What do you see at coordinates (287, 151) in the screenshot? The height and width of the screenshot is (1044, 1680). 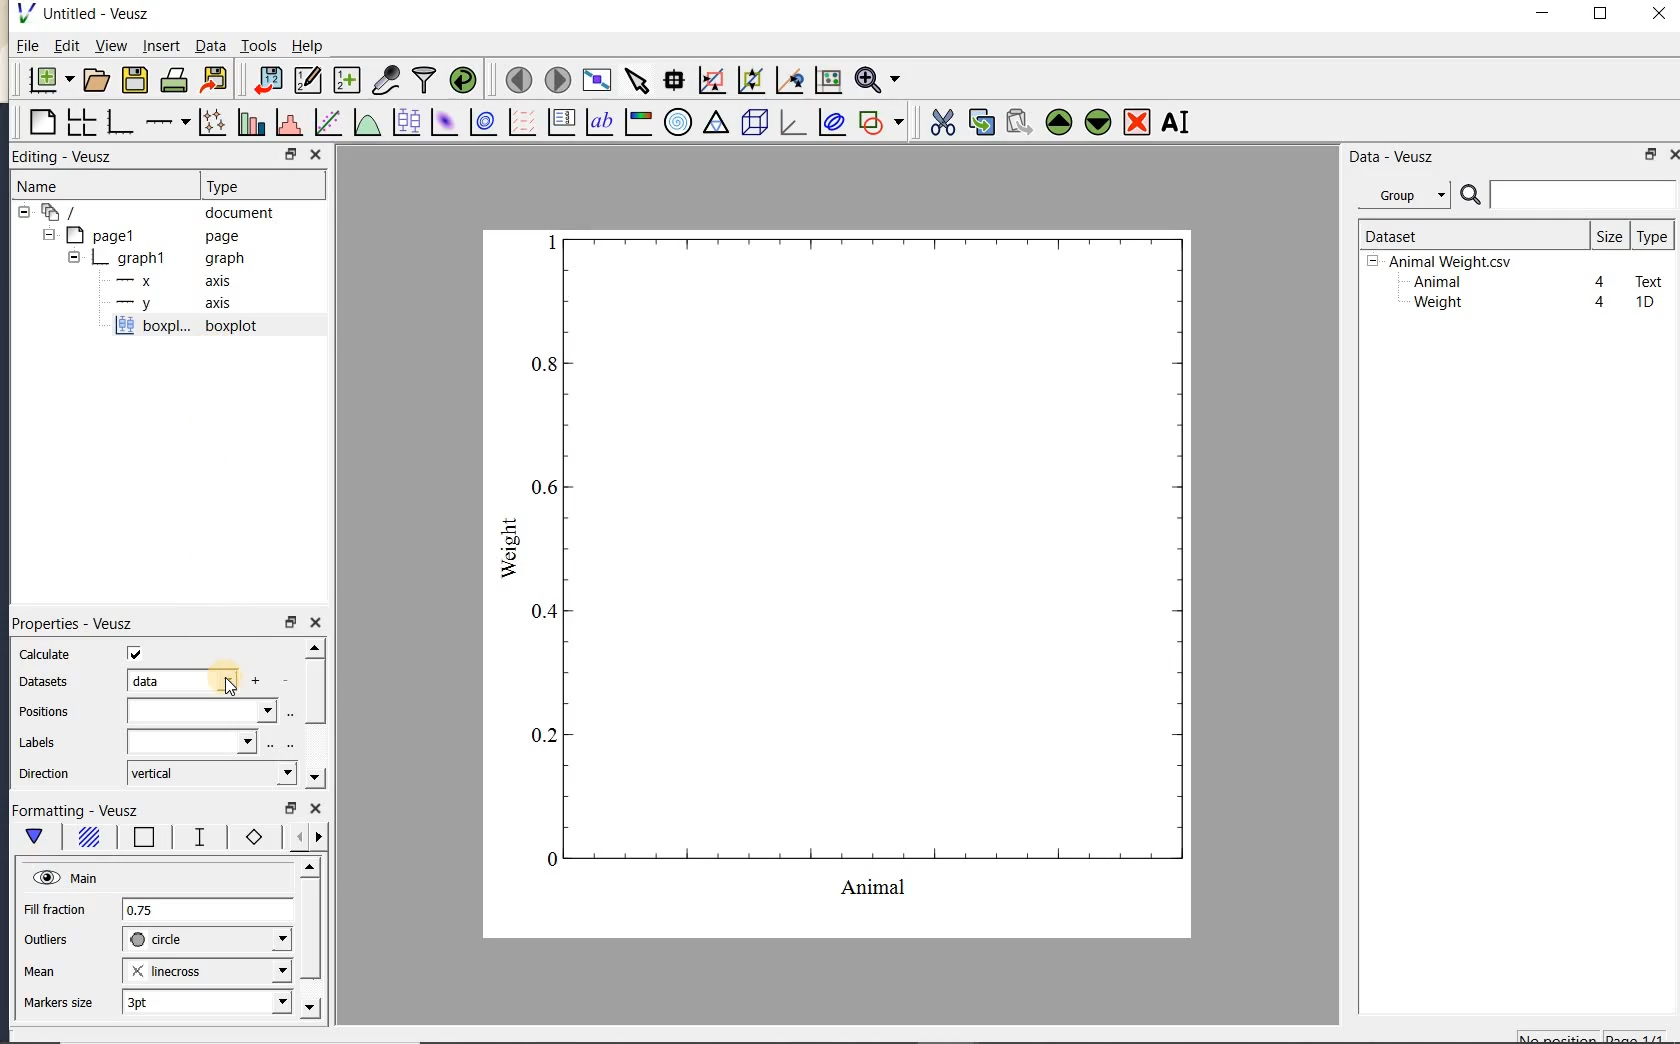 I see `RESTORE` at bounding box center [287, 151].